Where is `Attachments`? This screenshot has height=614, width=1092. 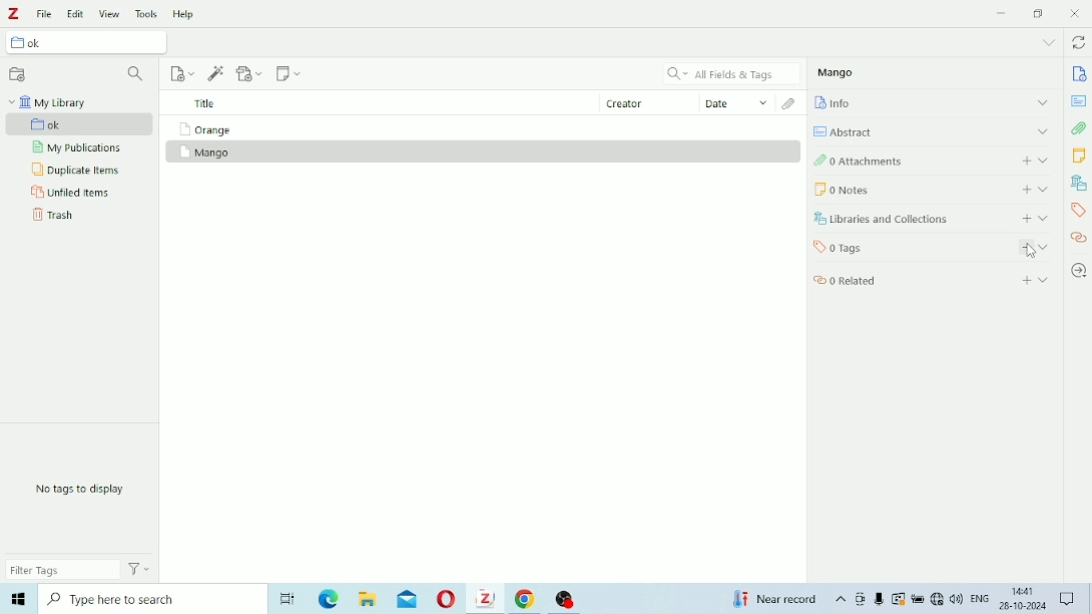 Attachments is located at coordinates (790, 104).